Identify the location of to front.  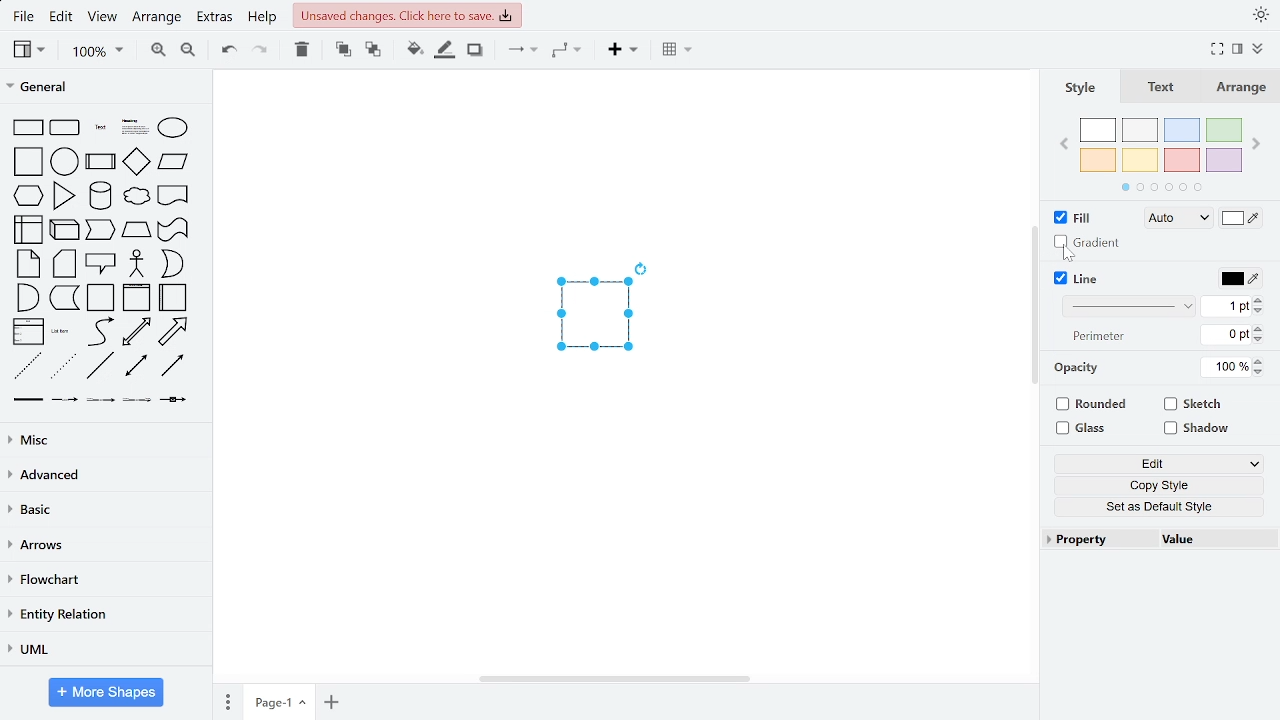
(341, 51).